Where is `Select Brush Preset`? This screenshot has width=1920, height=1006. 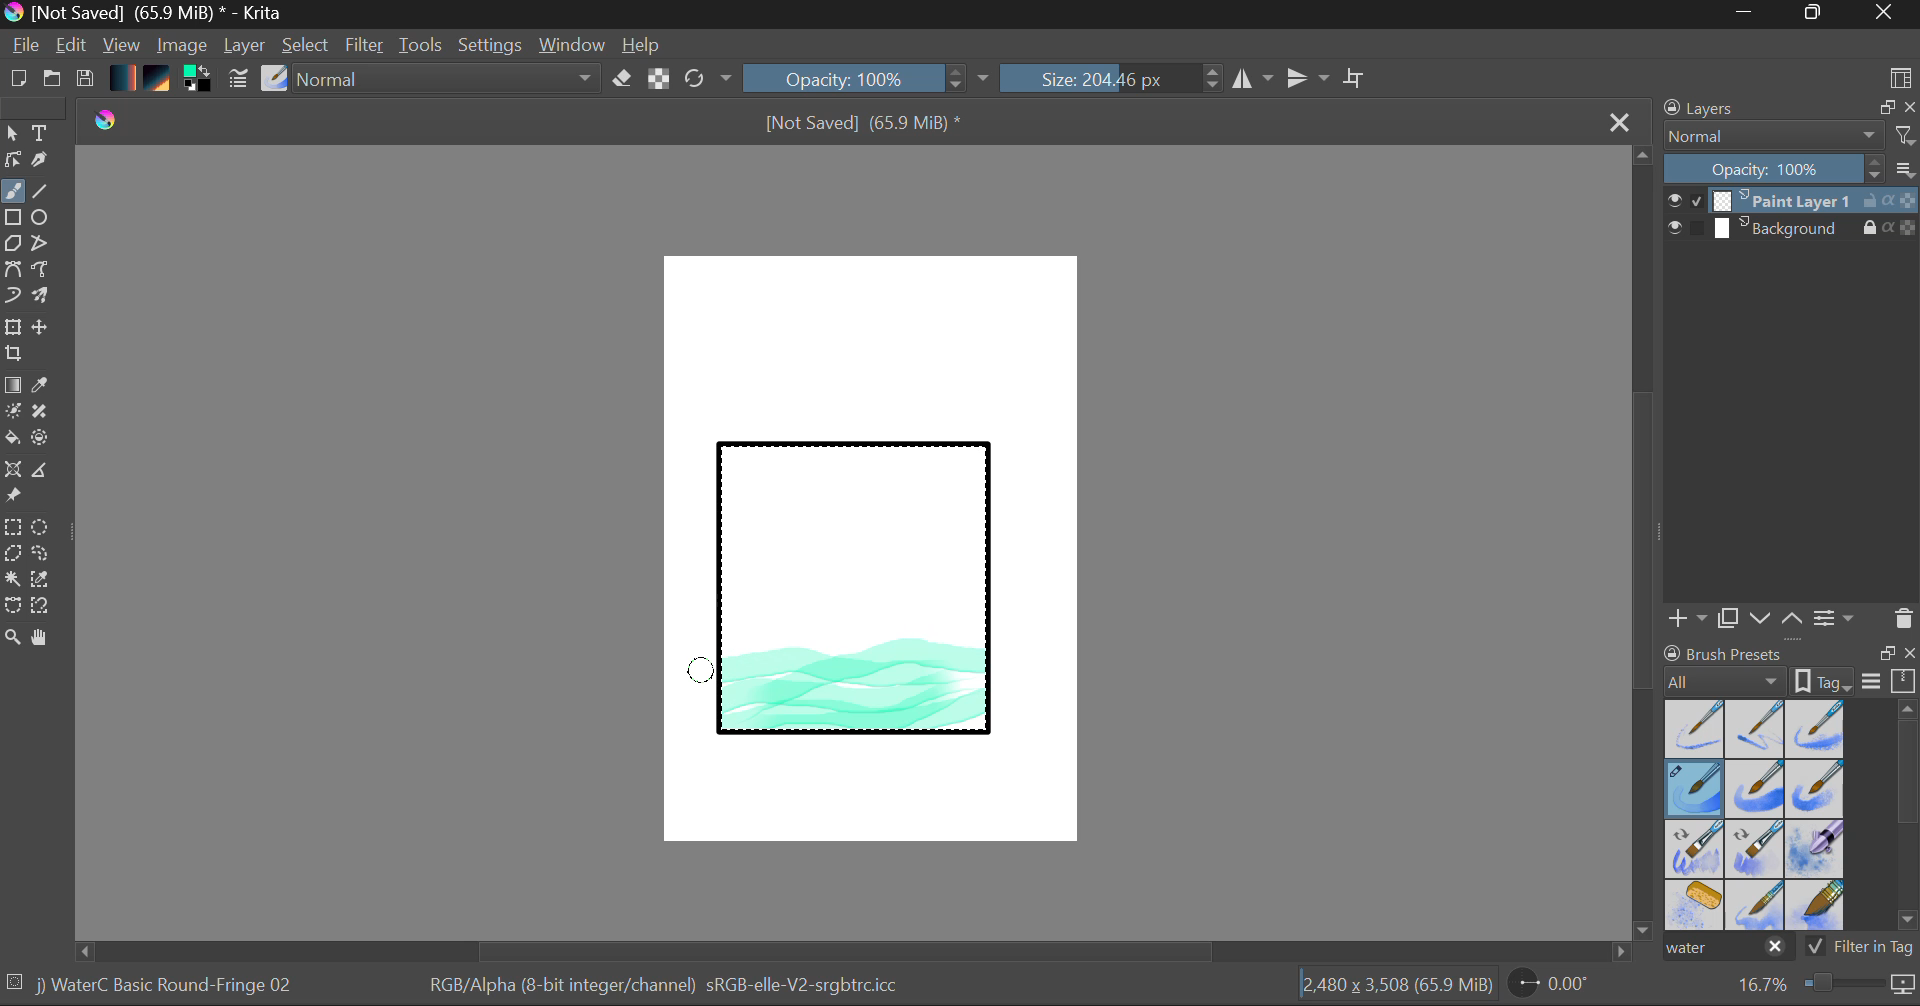 Select Brush Preset is located at coordinates (275, 79).